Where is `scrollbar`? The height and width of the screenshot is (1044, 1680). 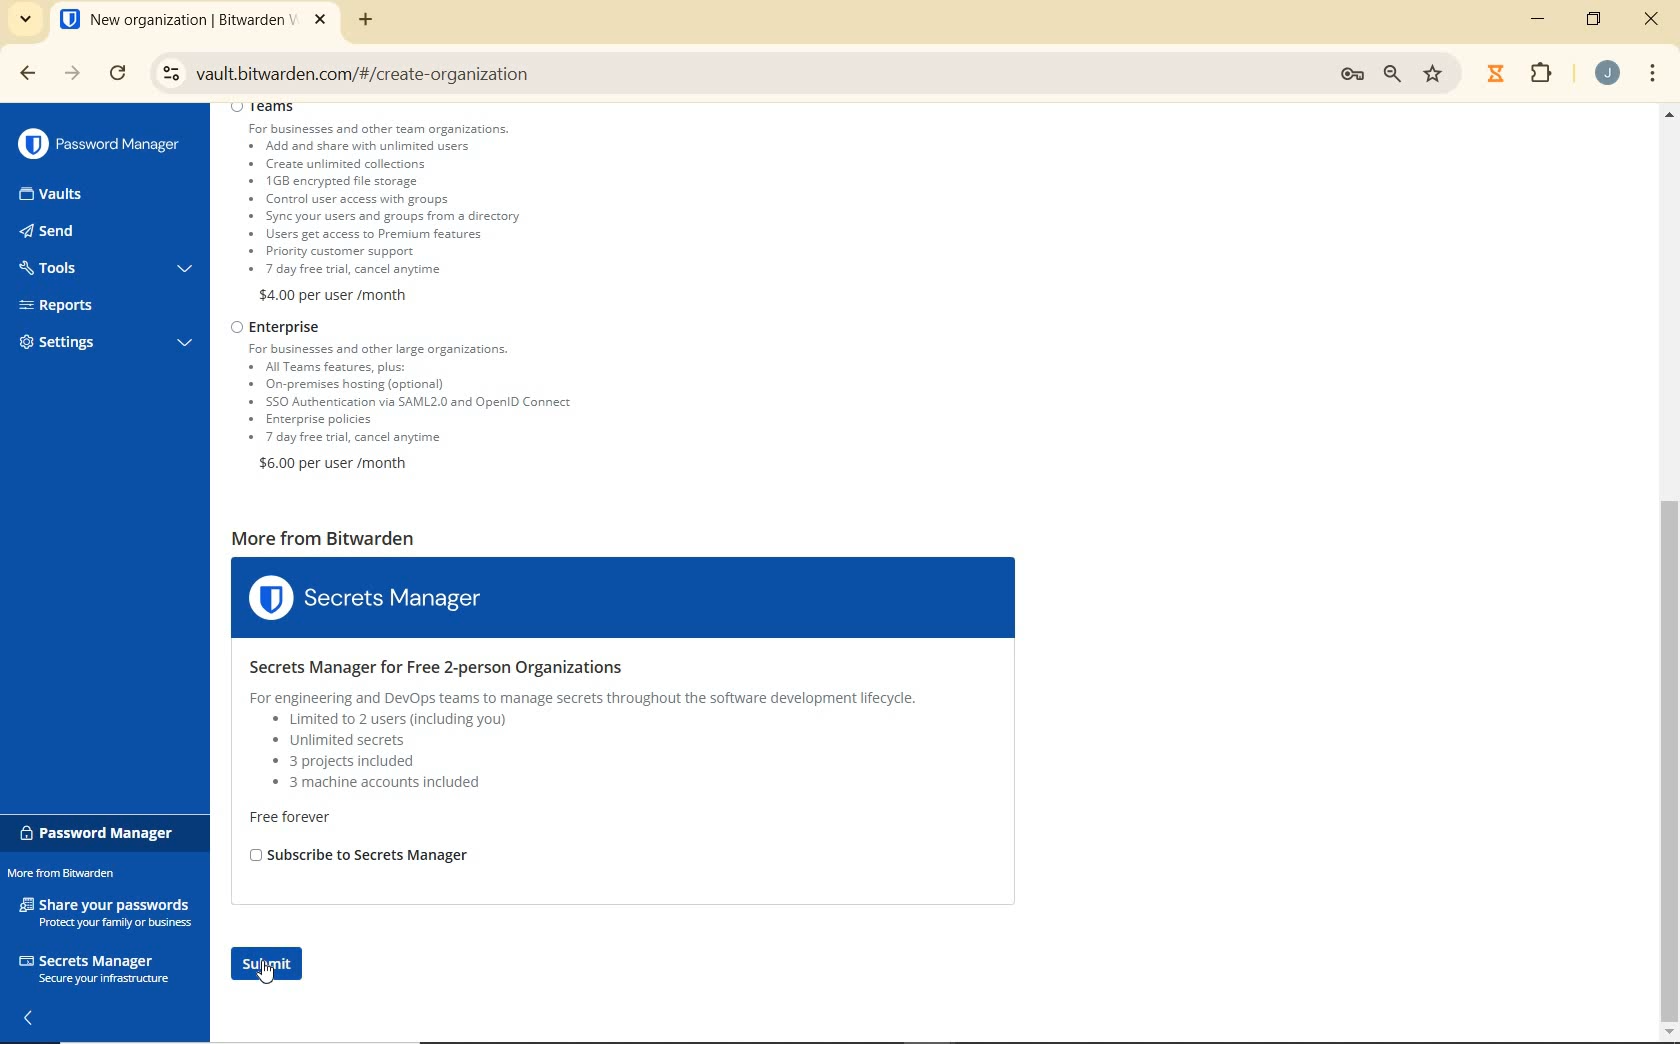 scrollbar is located at coordinates (1670, 571).